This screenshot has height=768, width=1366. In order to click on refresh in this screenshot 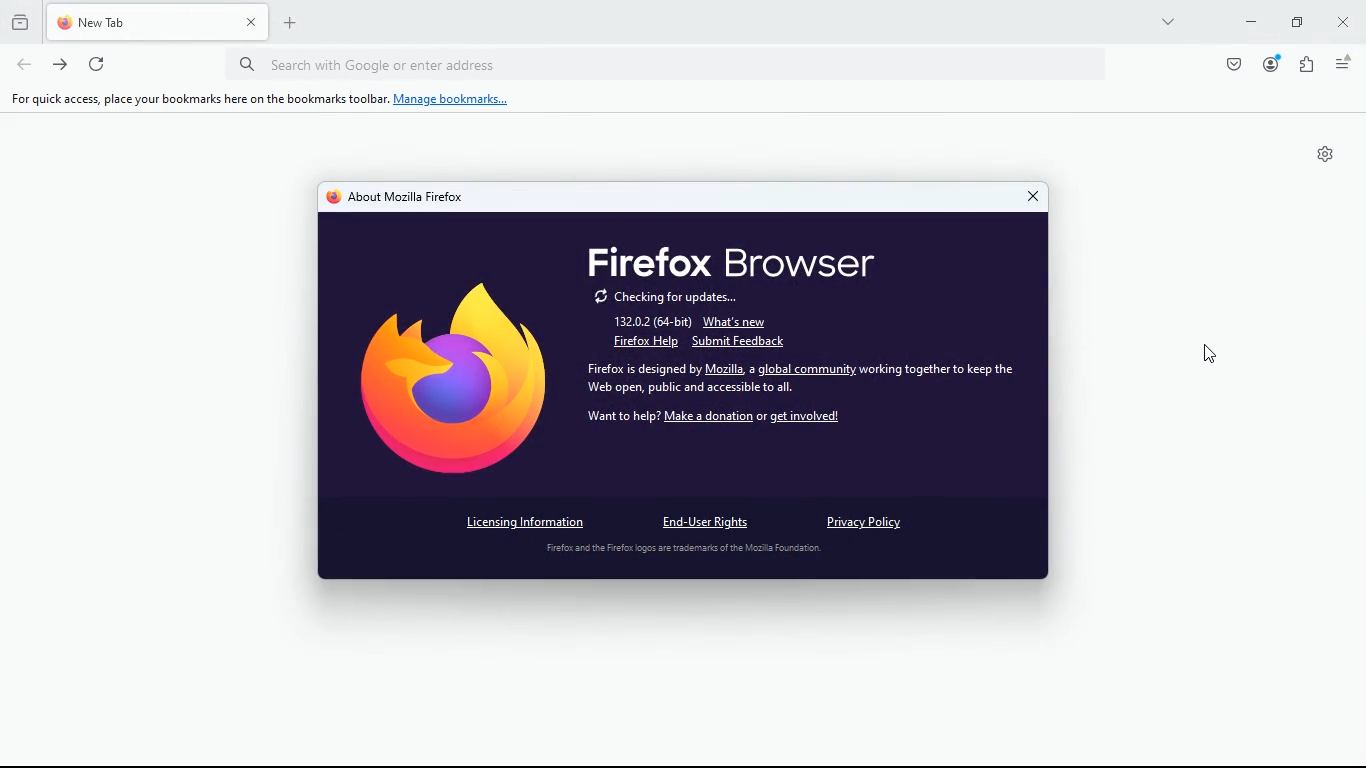, I will do `click(99, 65)`.